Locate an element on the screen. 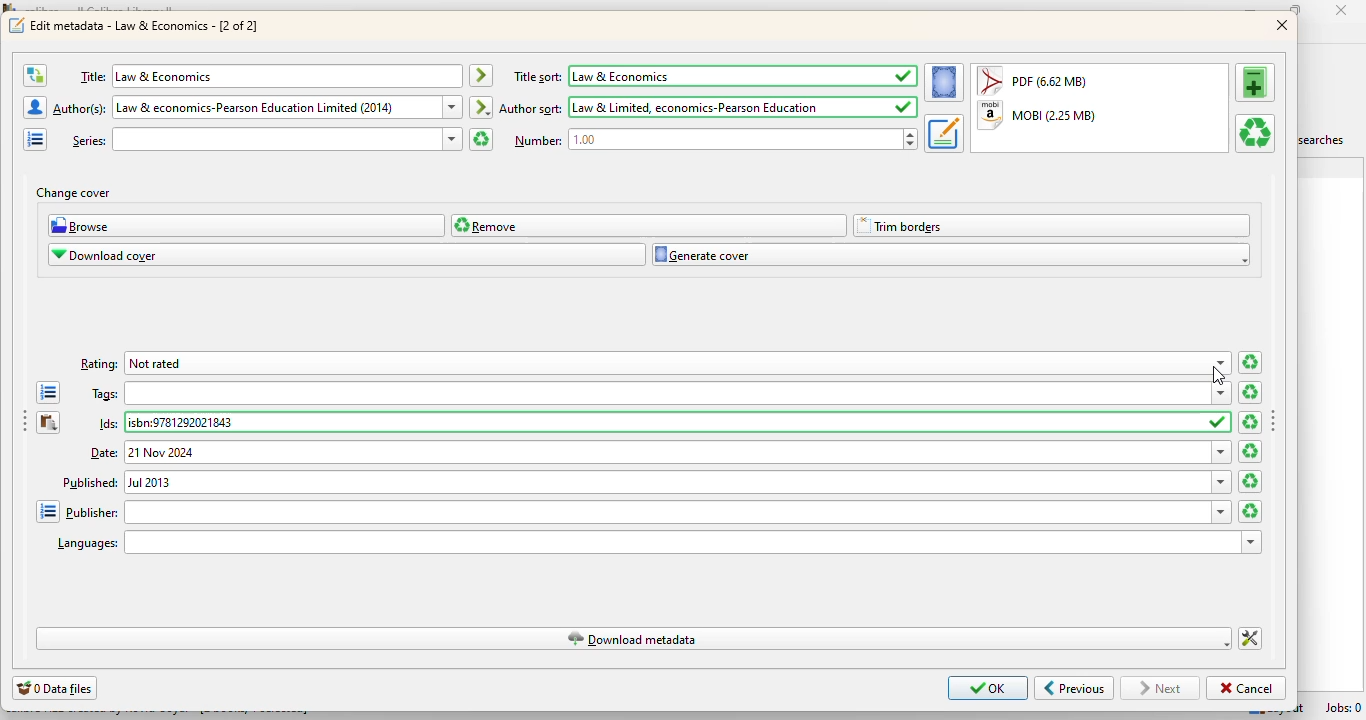  rating: not rated is located at coordinates (655, 363).